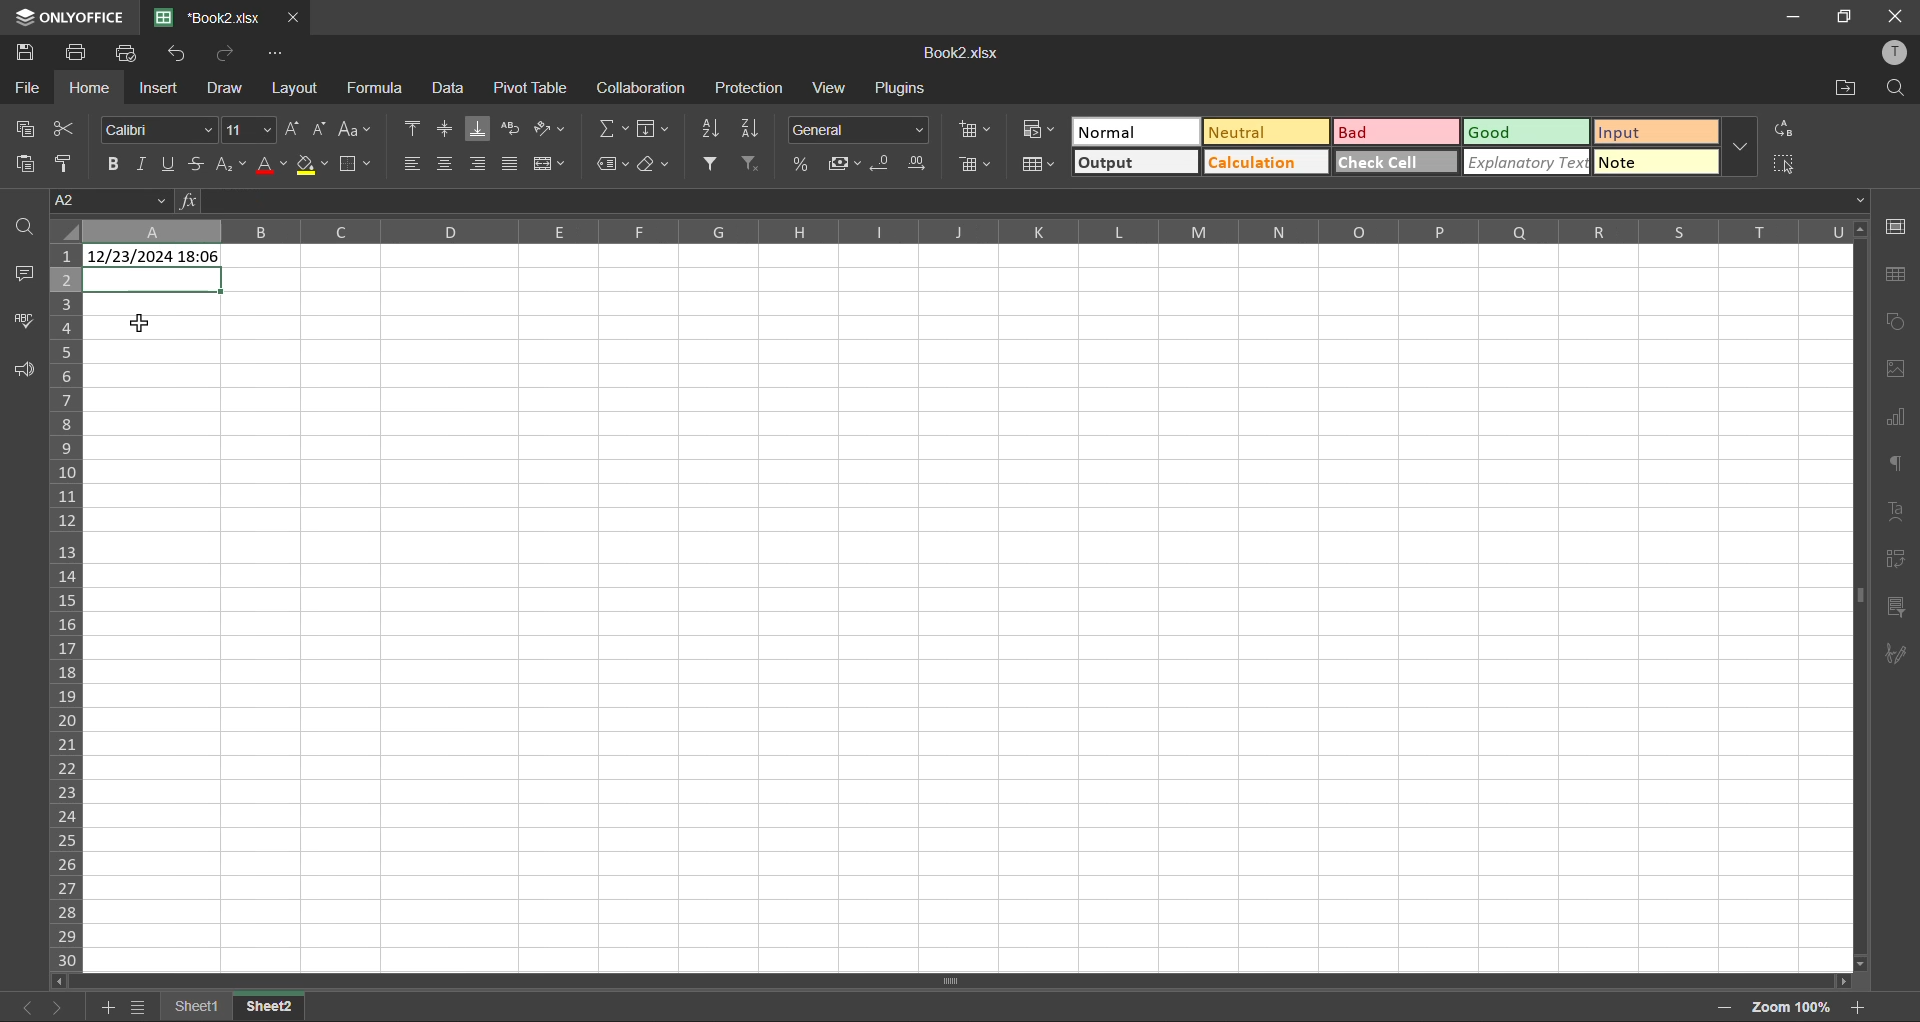 Image resolution: width=1920 pixels, height=1022 pixels. I want to click on add sheet, so click(106, 1009).